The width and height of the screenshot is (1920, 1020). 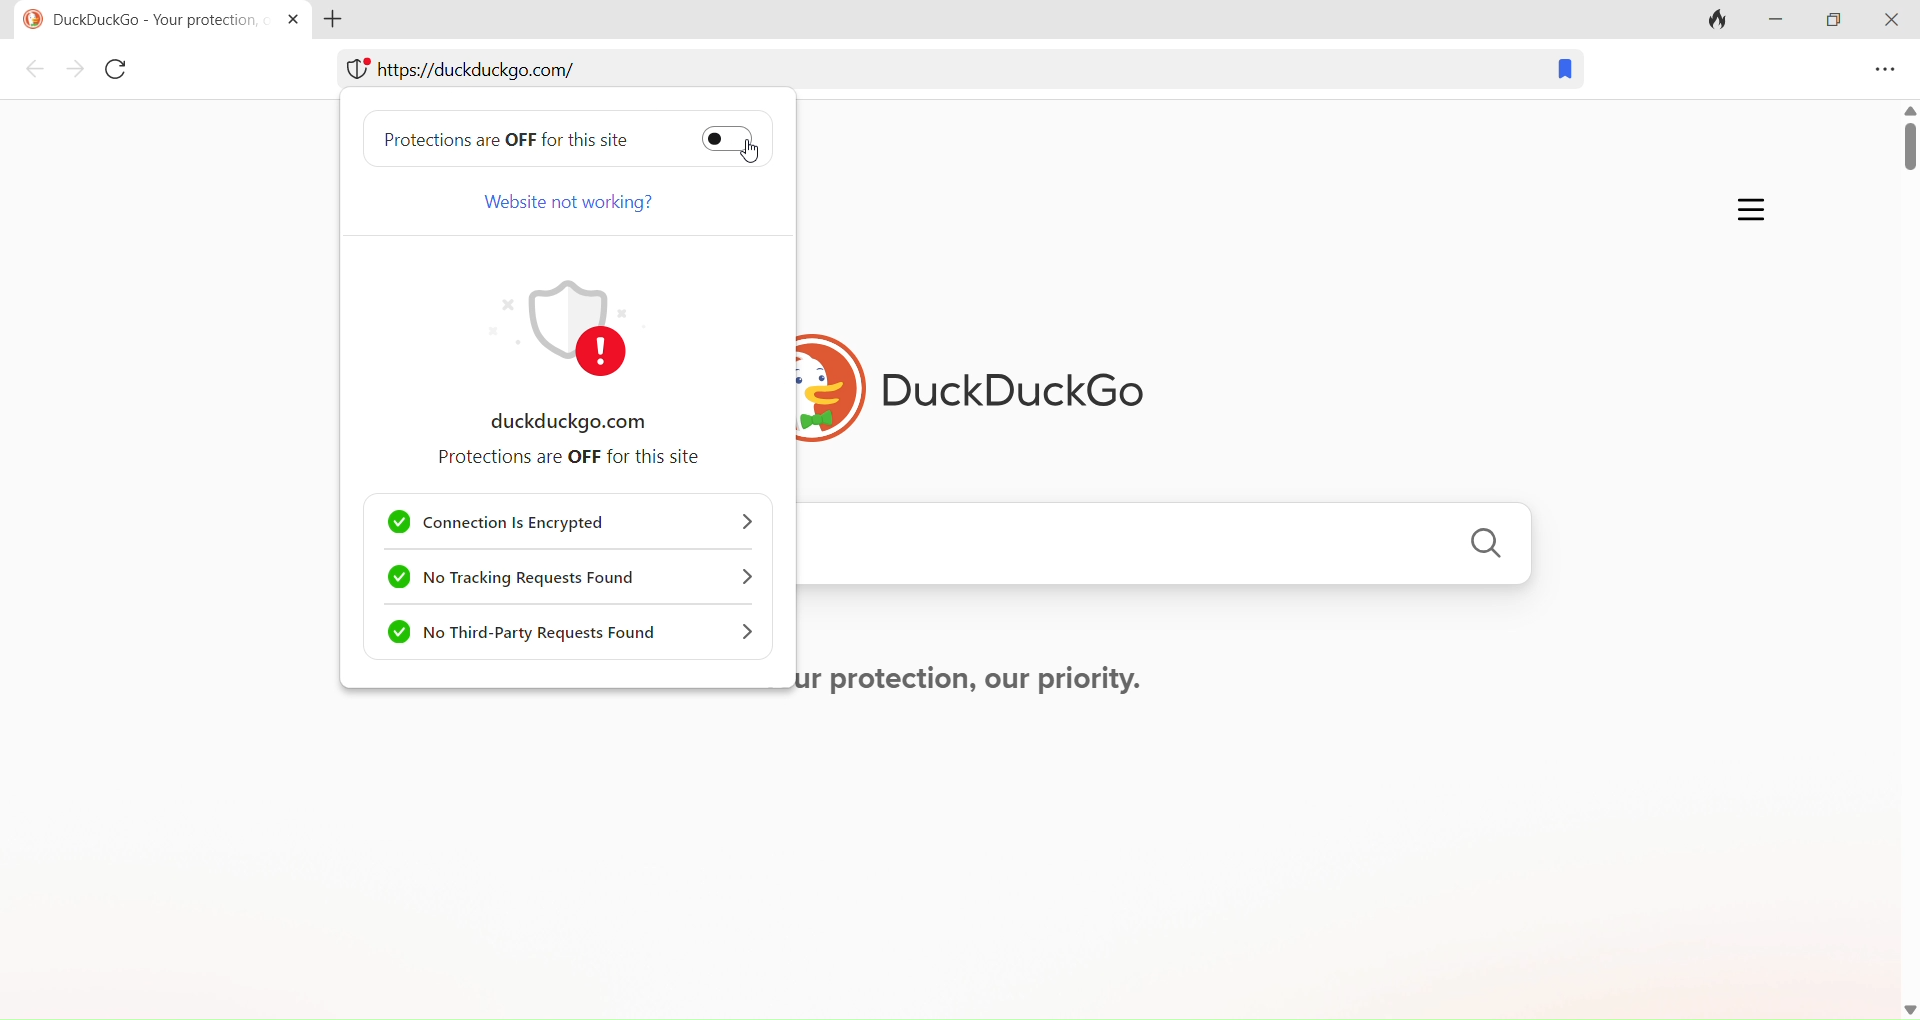 What do you see at coordinates (344, 20) in the screenshot?
I see `new tab` at bounding box center [344, 20].